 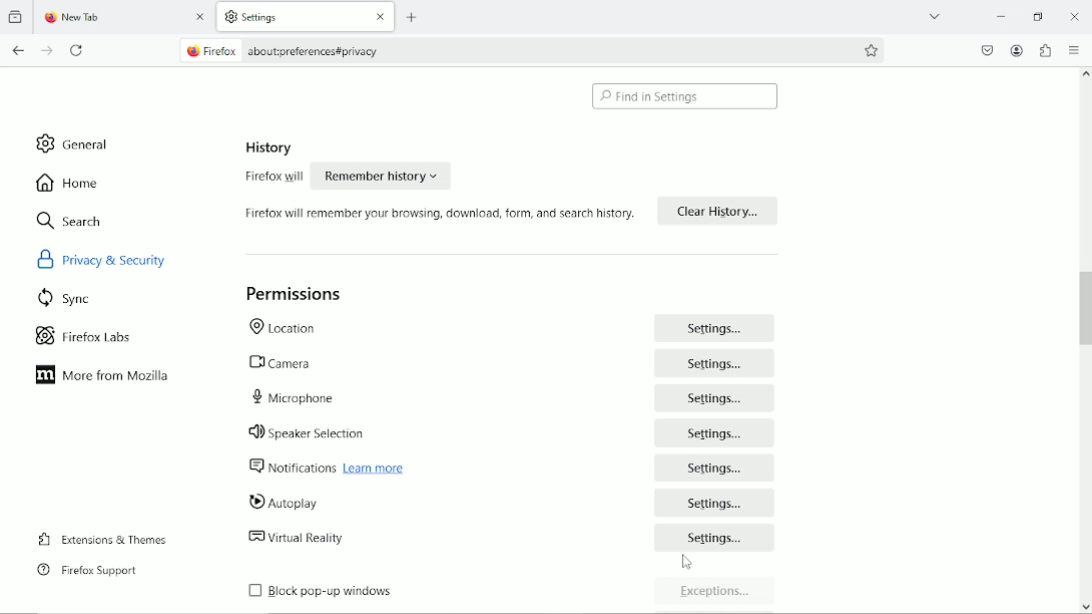 What do you see at coordinates (17, 18) in the screenshot?
I see `View recent browsing` at bounding box center [17, 18].